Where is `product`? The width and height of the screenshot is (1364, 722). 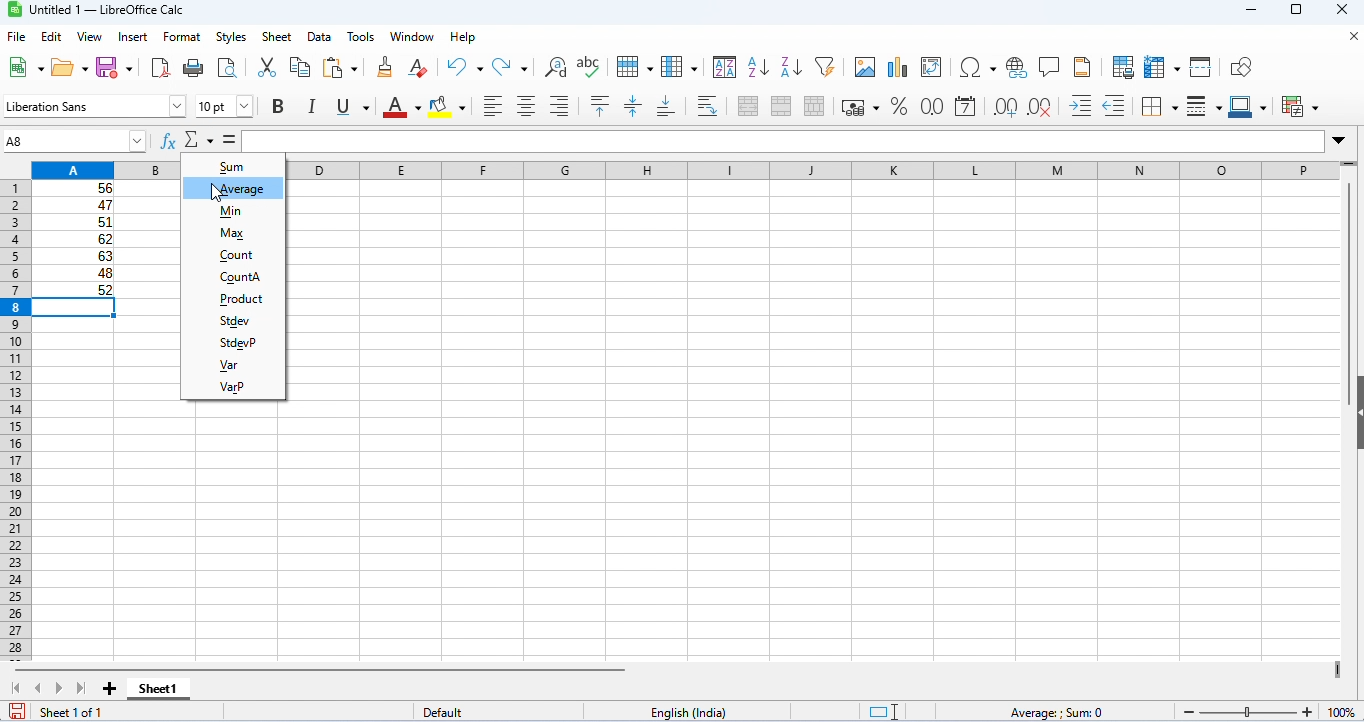 product is located at coordinates (236, 299).